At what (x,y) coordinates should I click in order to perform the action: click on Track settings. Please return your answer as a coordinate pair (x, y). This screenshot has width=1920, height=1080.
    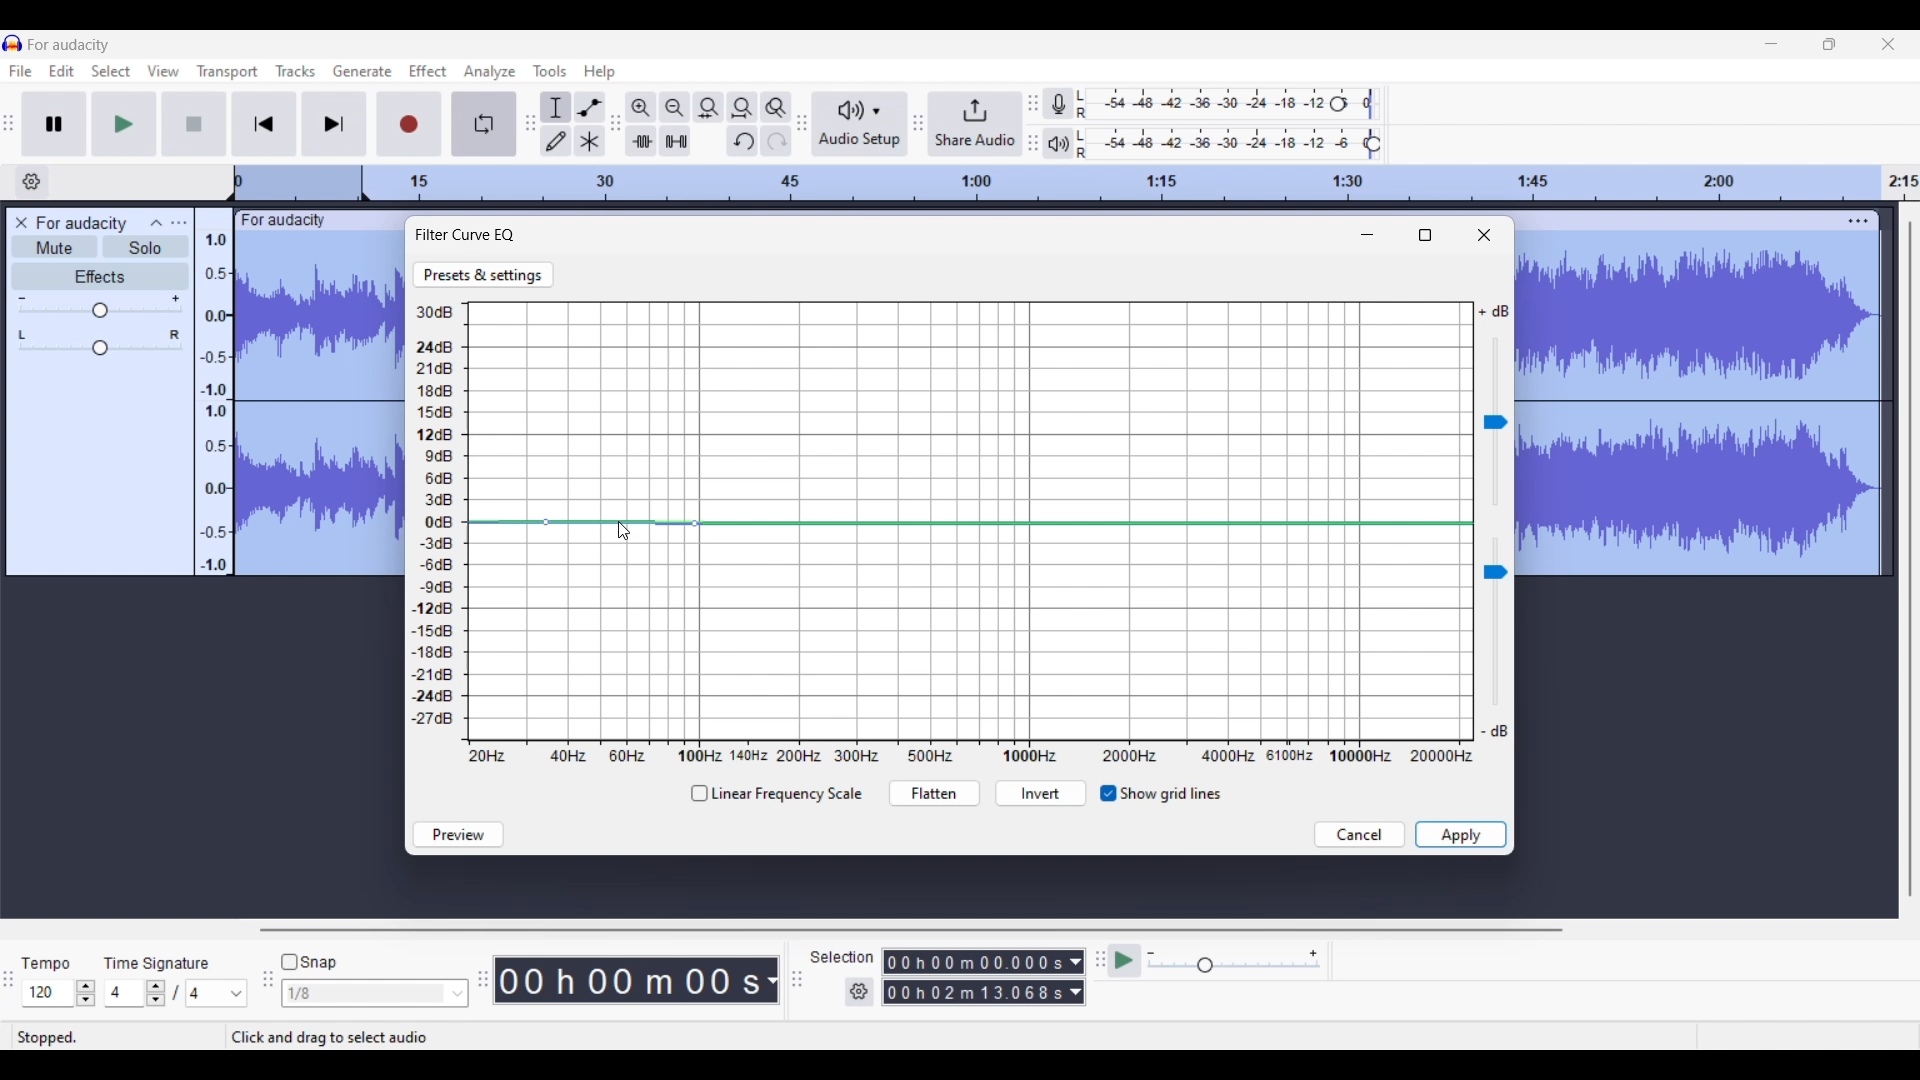
    Looking at the image, I should click on (1858, 221).